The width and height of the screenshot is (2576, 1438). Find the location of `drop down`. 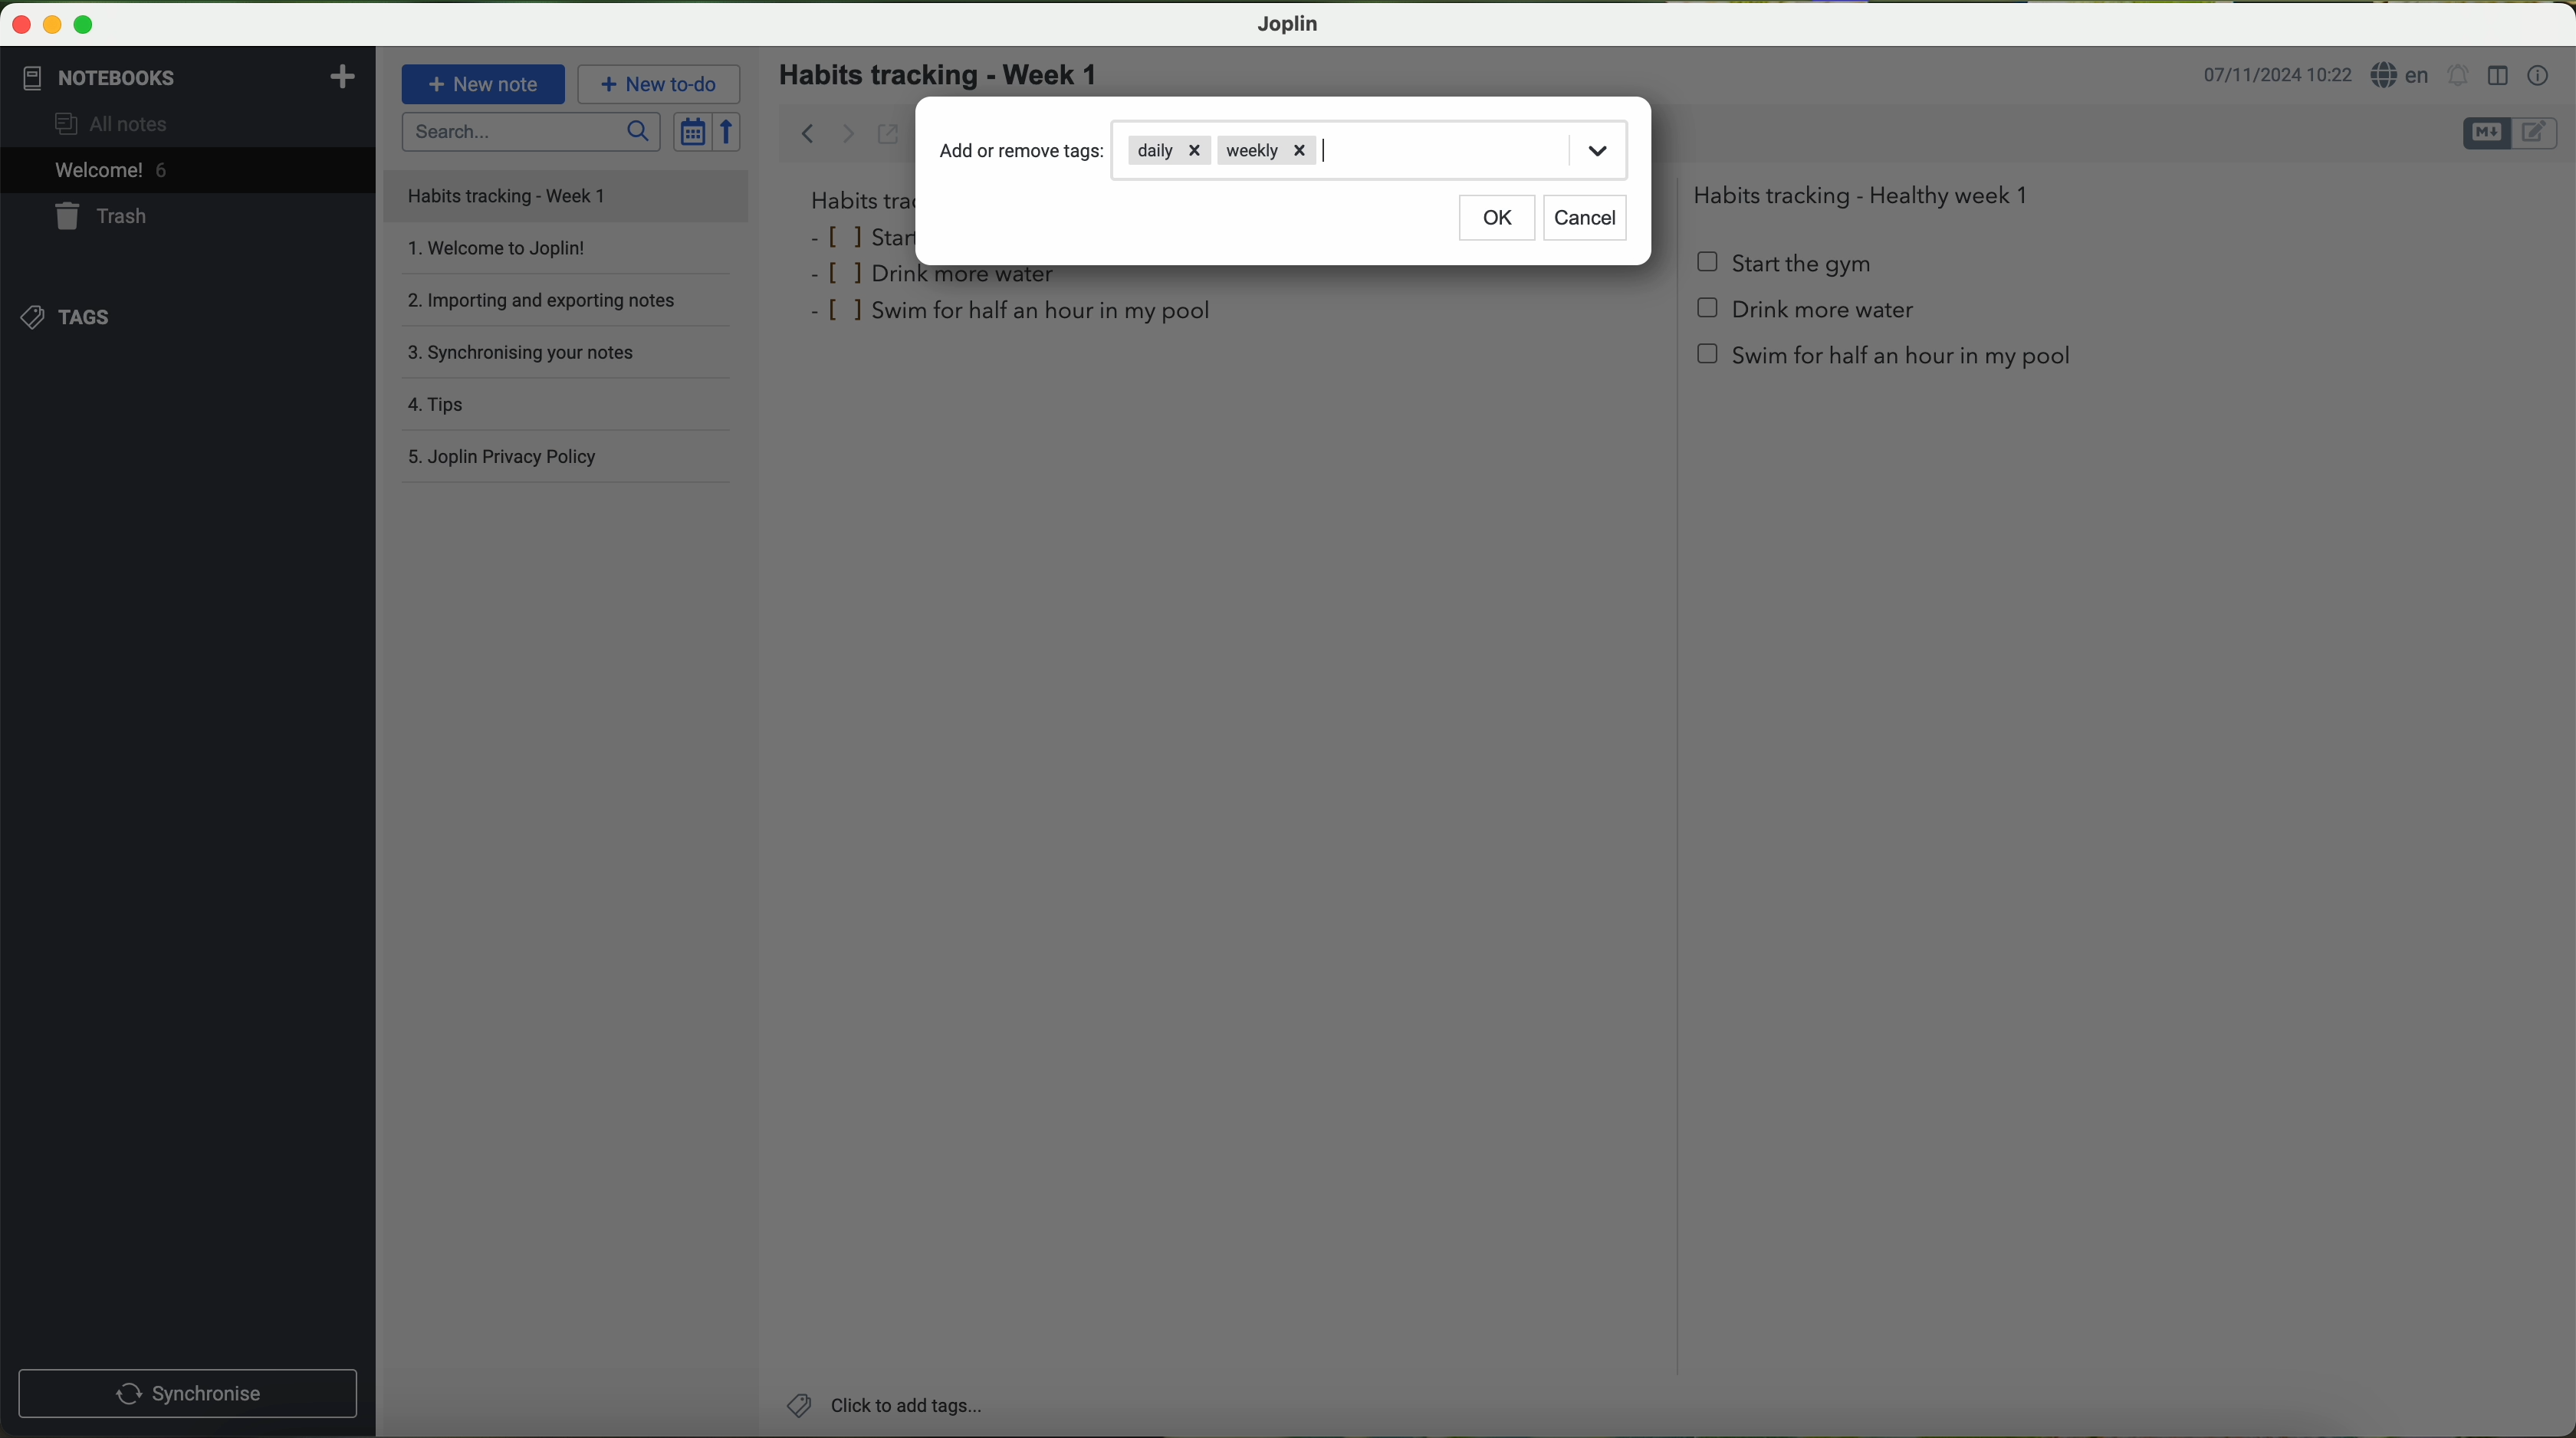

drop down is located at coordinates (1597, 148).